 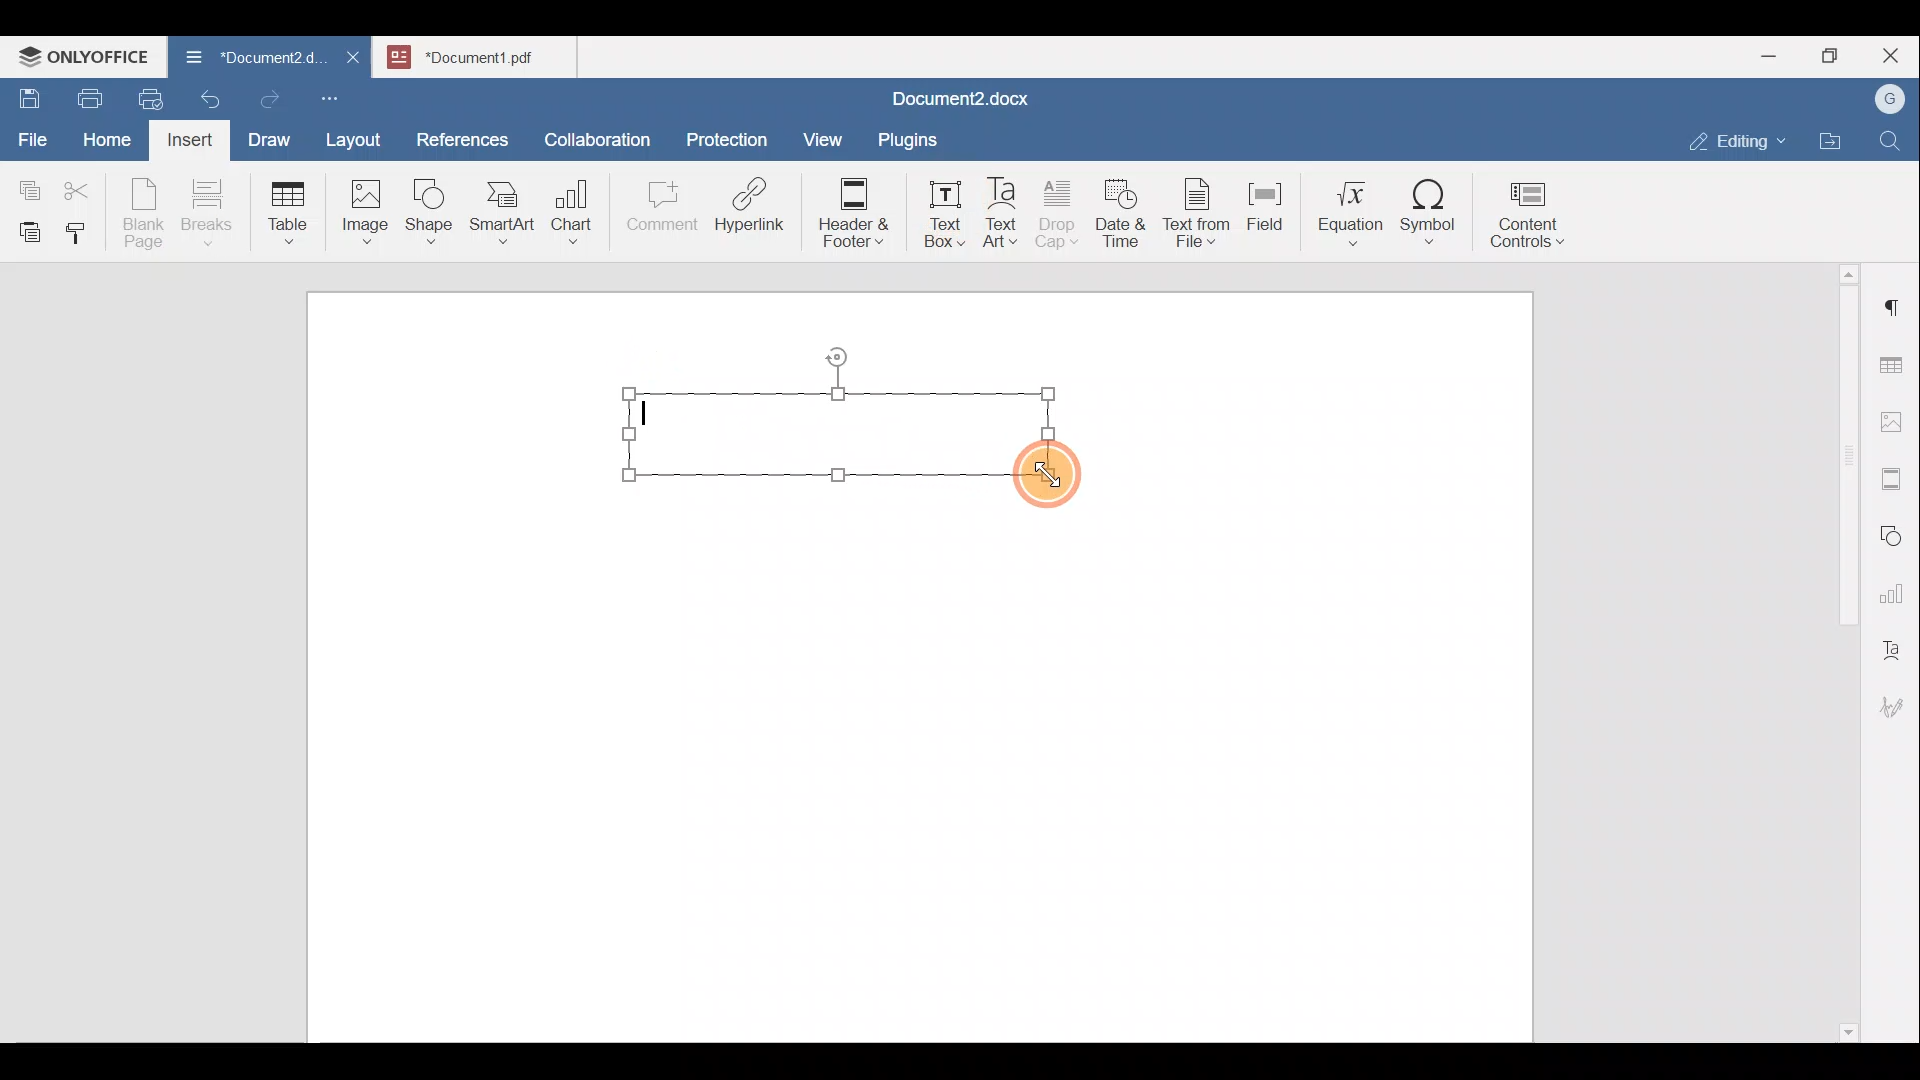 What do you see at coordinates (594, 129) in the screenshot?
I see `Collaboration` at bounding box center [594, 129].